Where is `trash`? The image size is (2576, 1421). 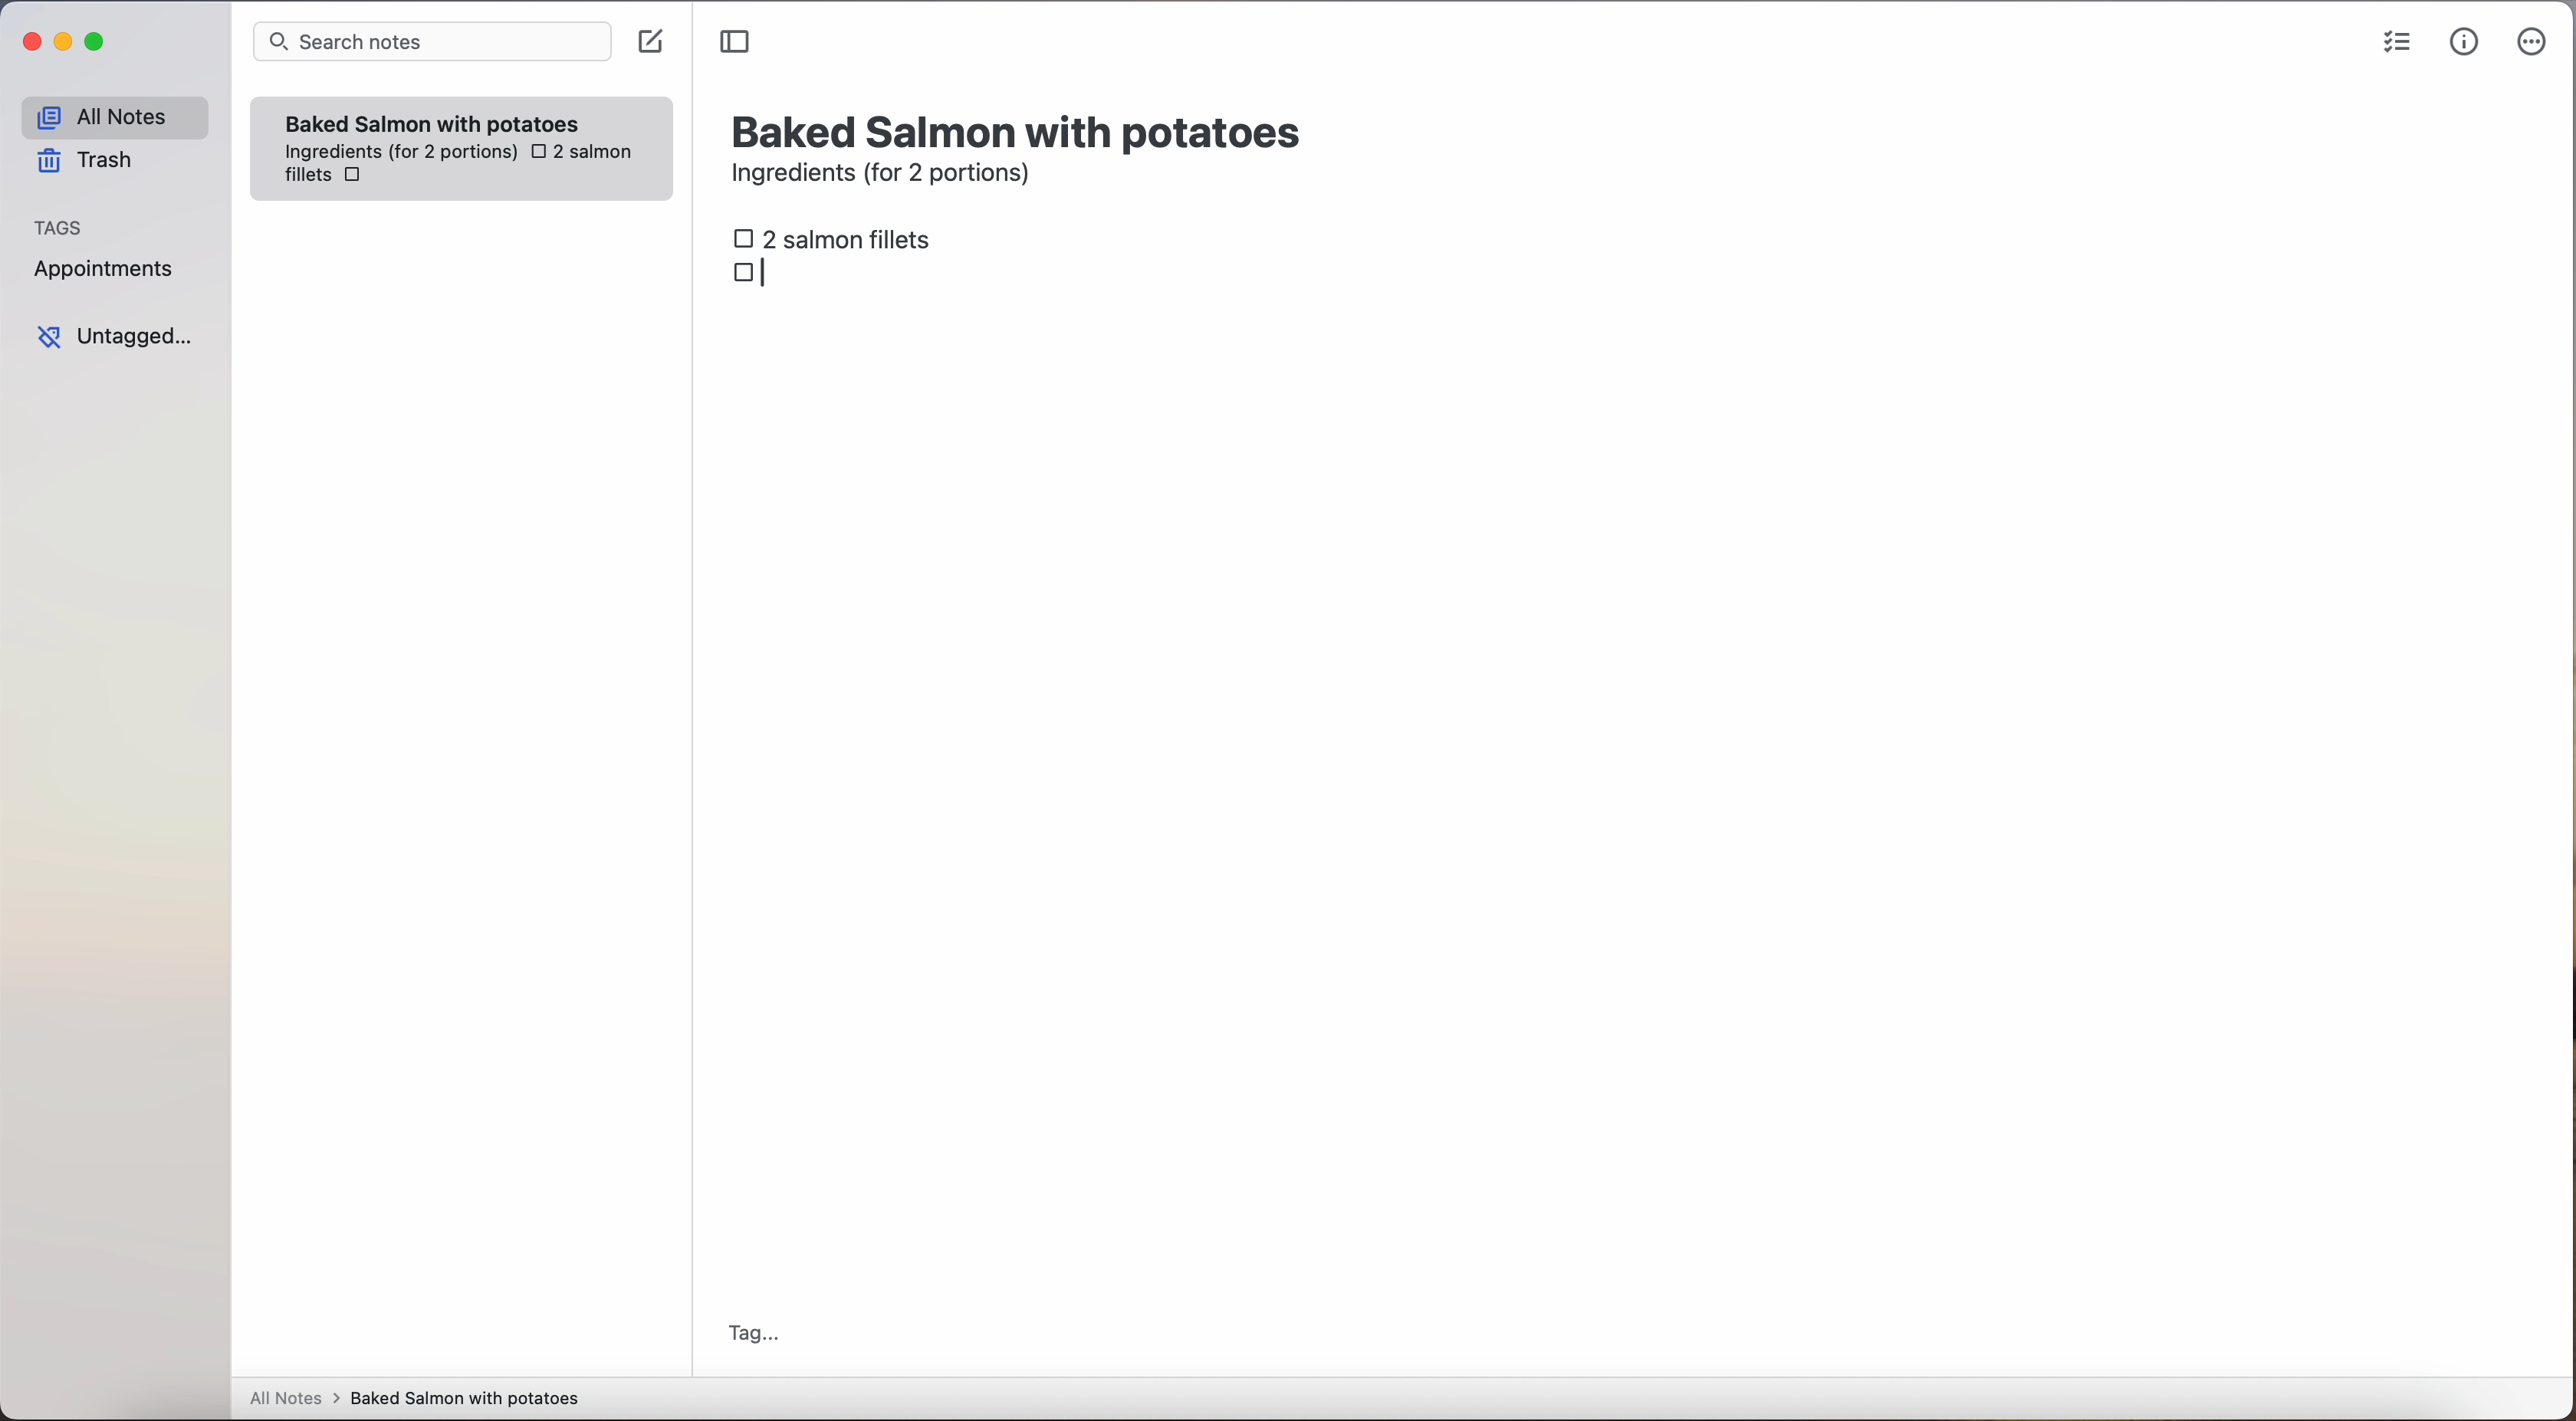
trash is located at coordinates (92, 161).